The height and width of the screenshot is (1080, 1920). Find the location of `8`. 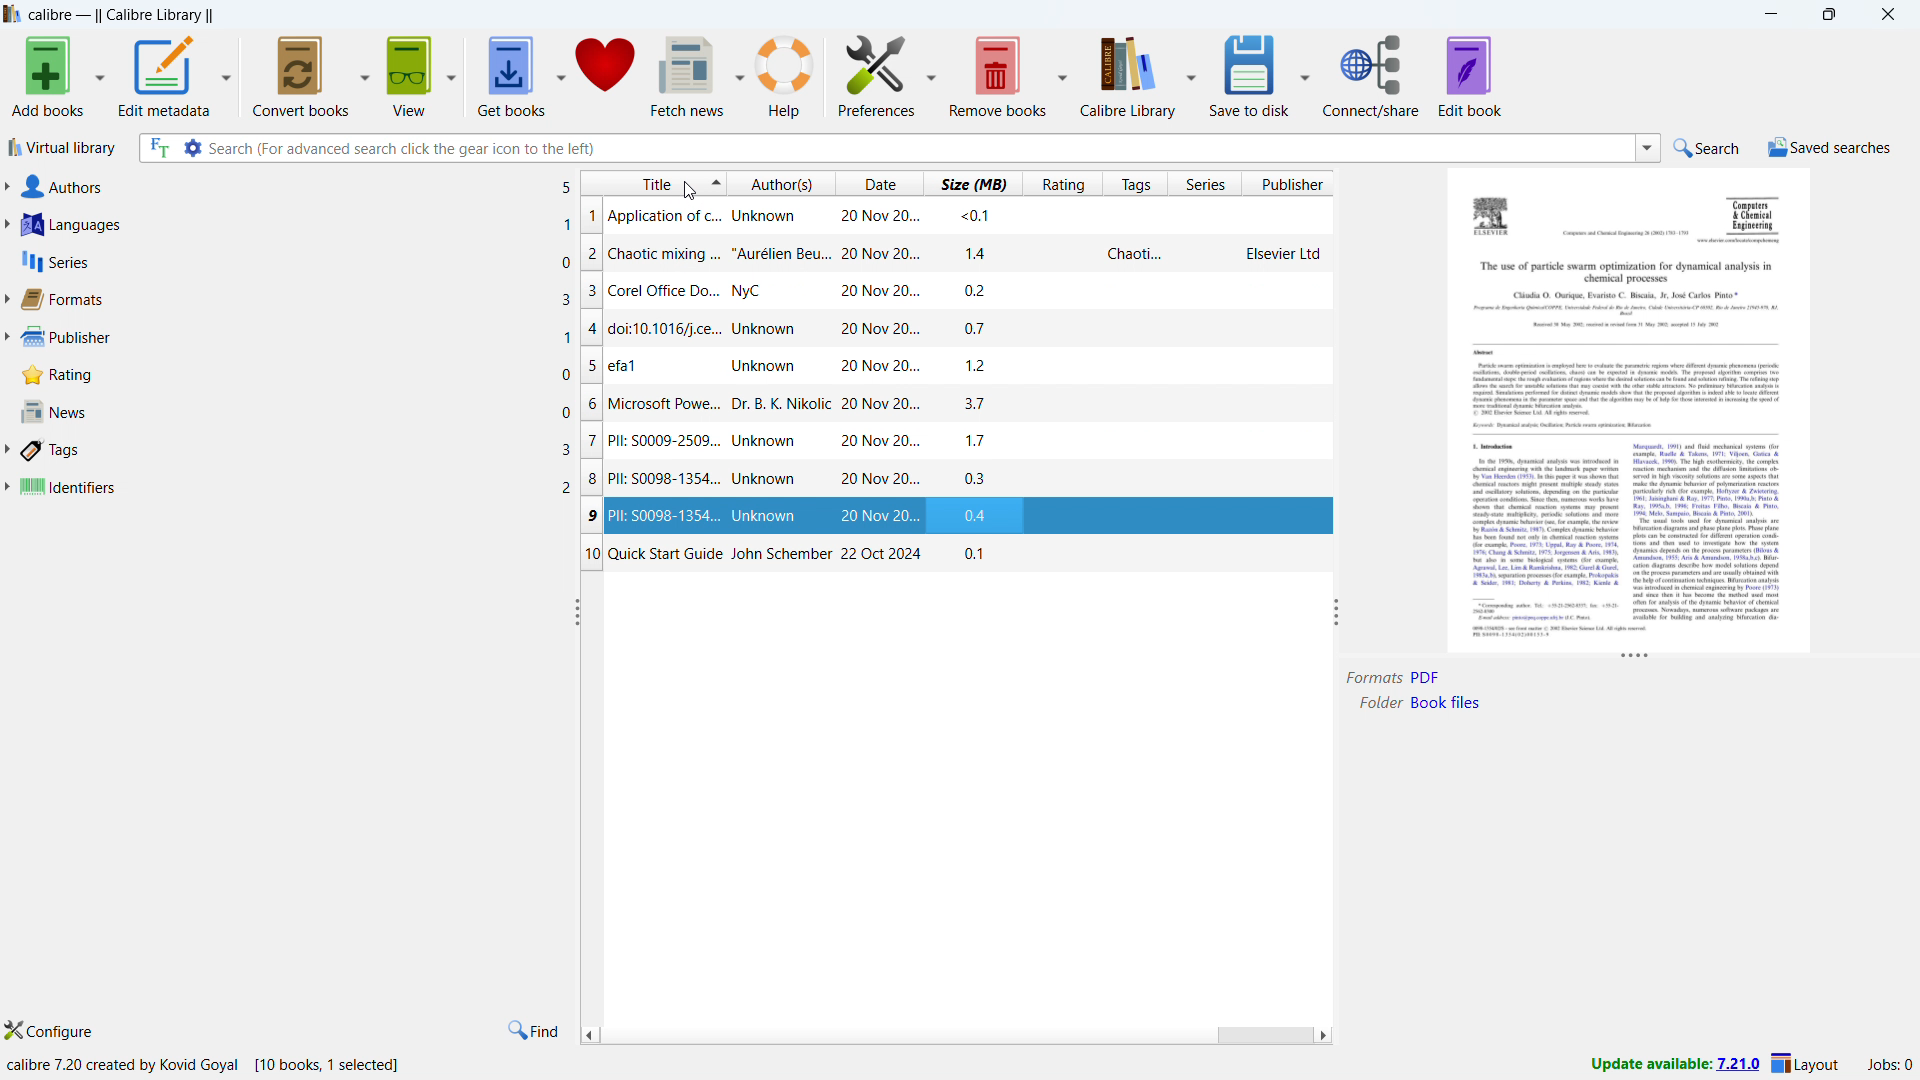

8 is located at coordinates (592, 480).